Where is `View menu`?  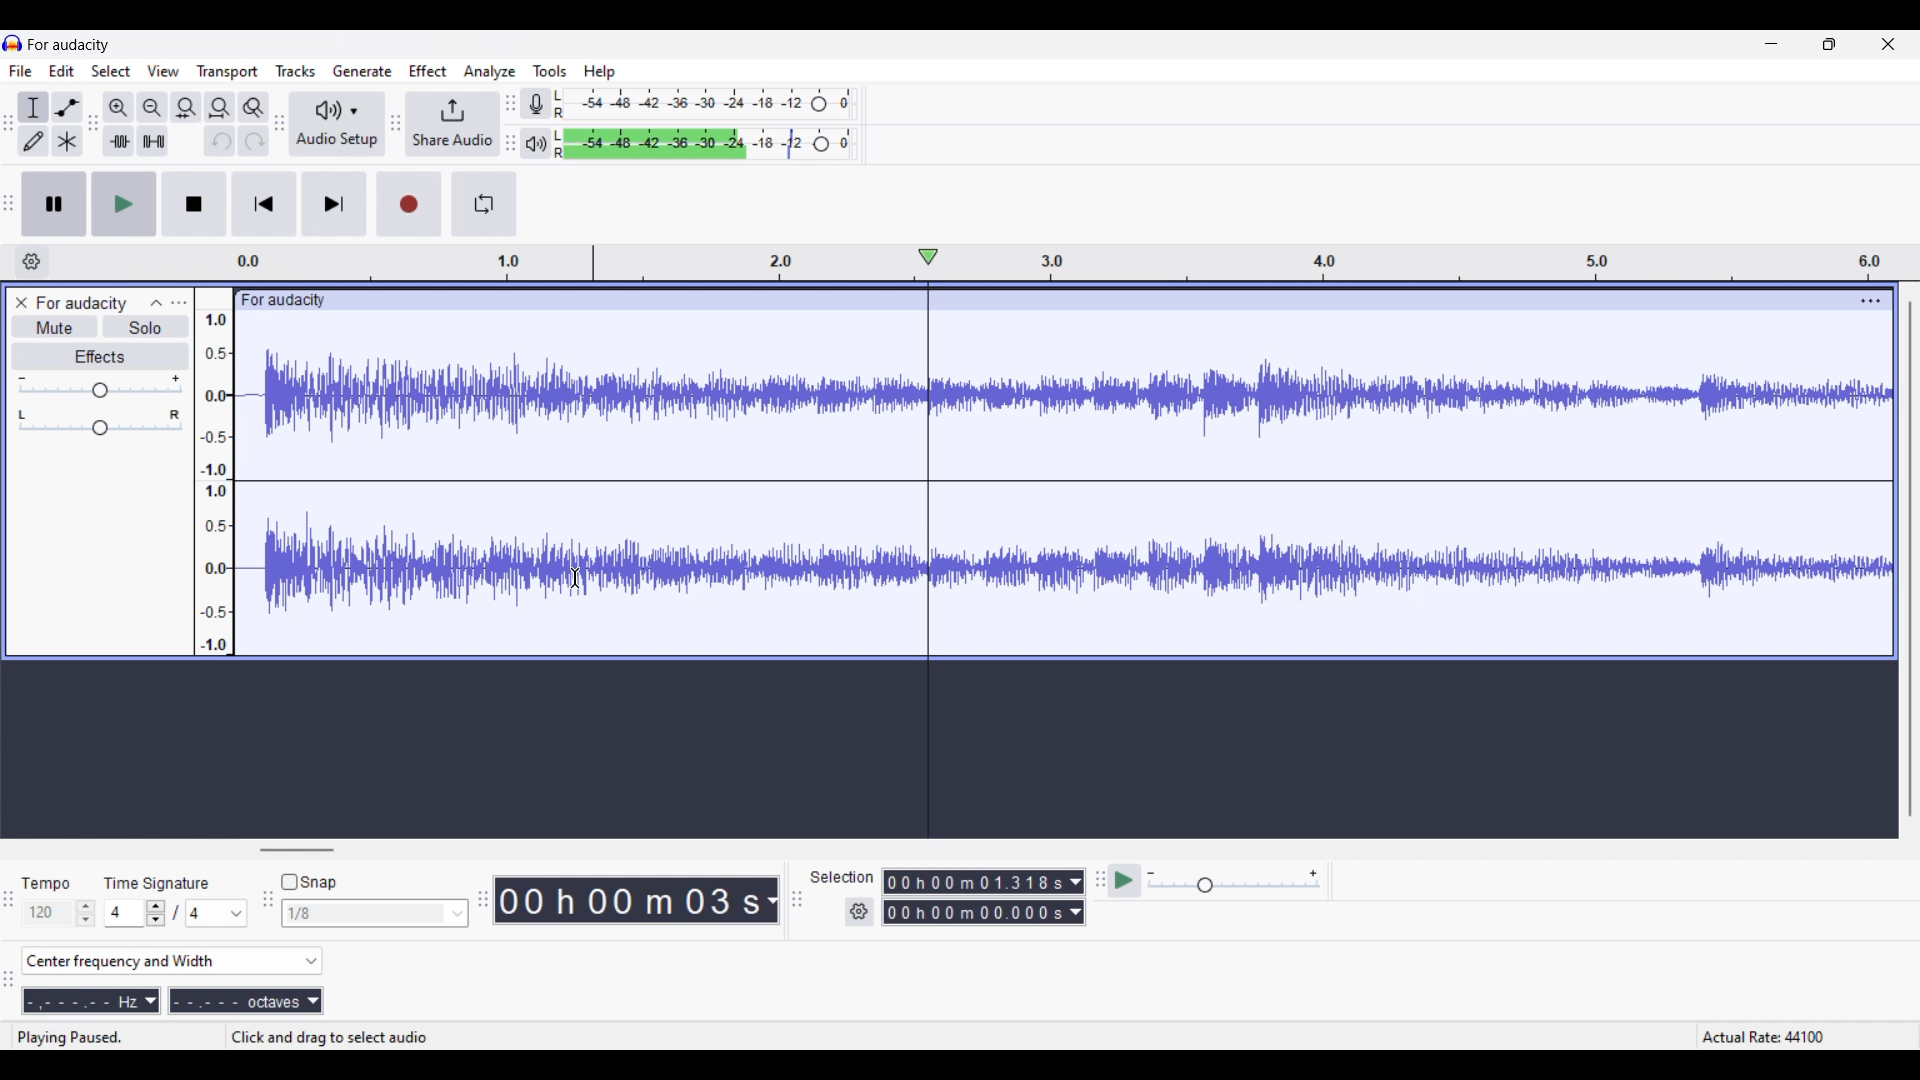 View menu is located at coordinates (163, 70).